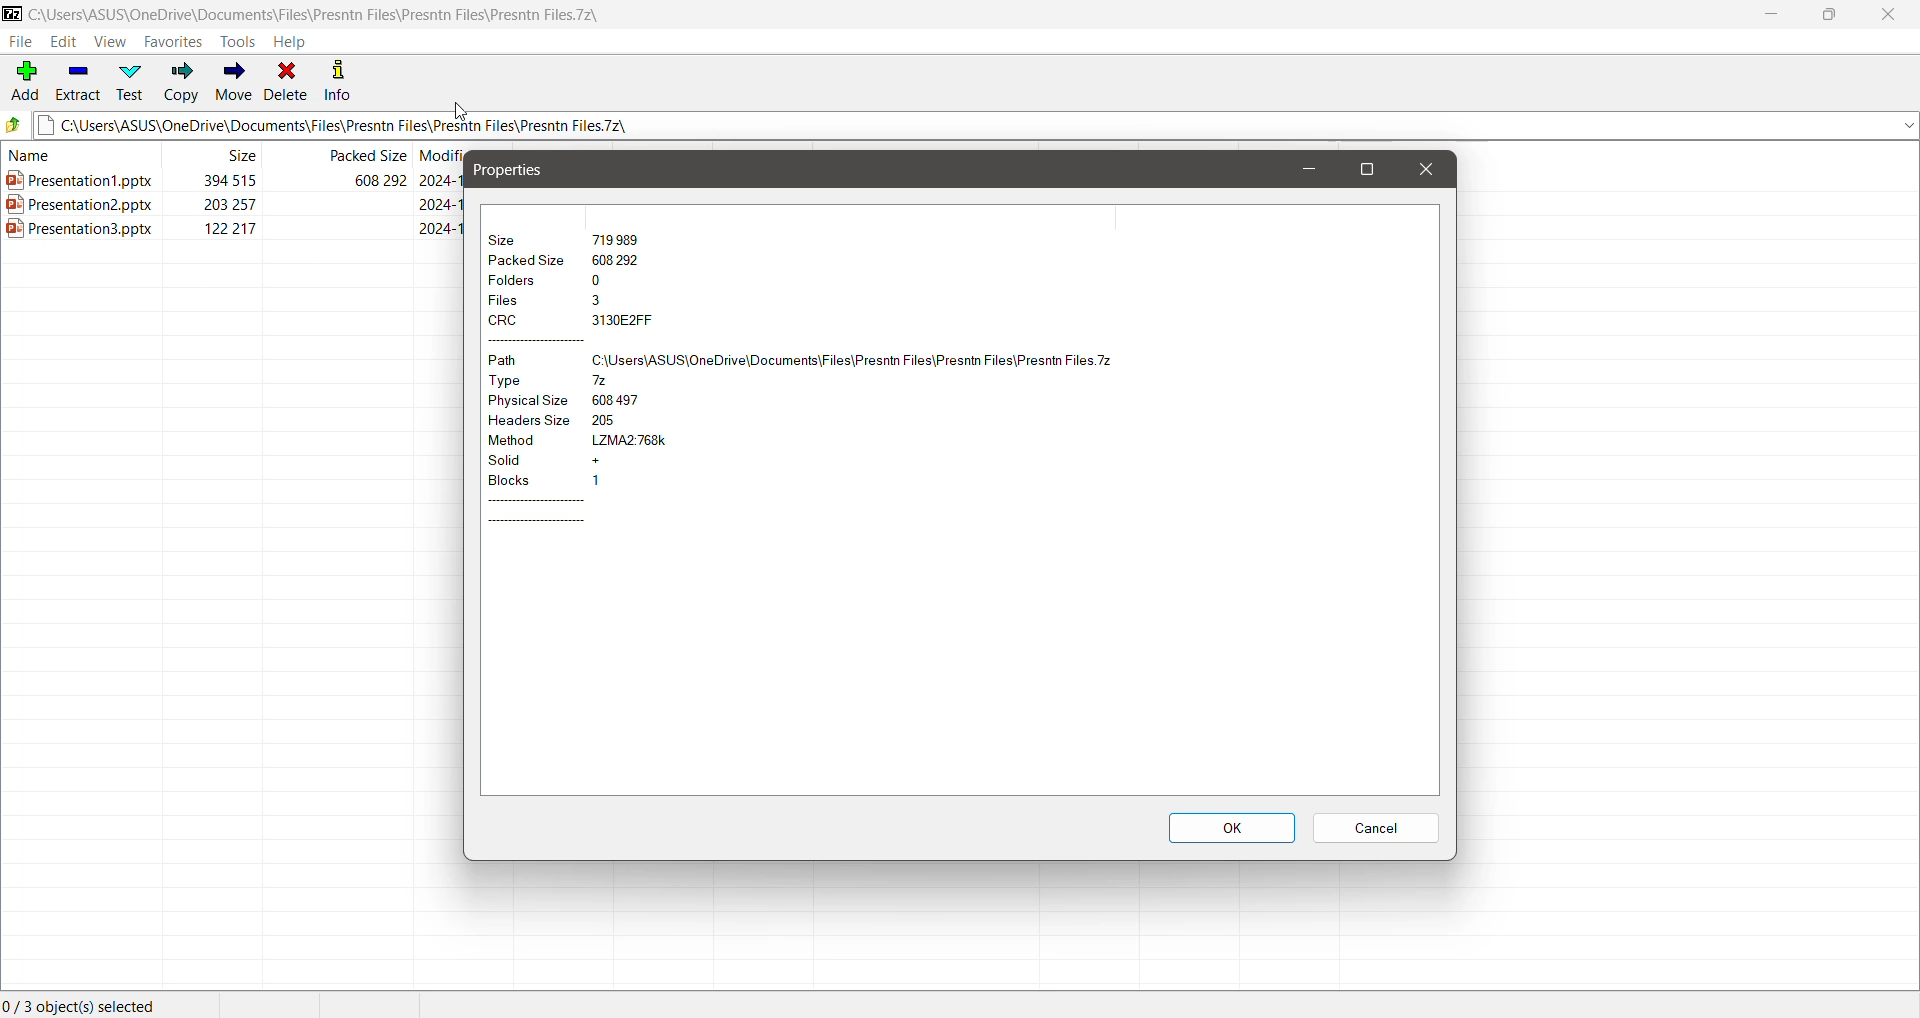  Describe the element at coordinates (337, 78) in the screenshot. I see `info` at that location.